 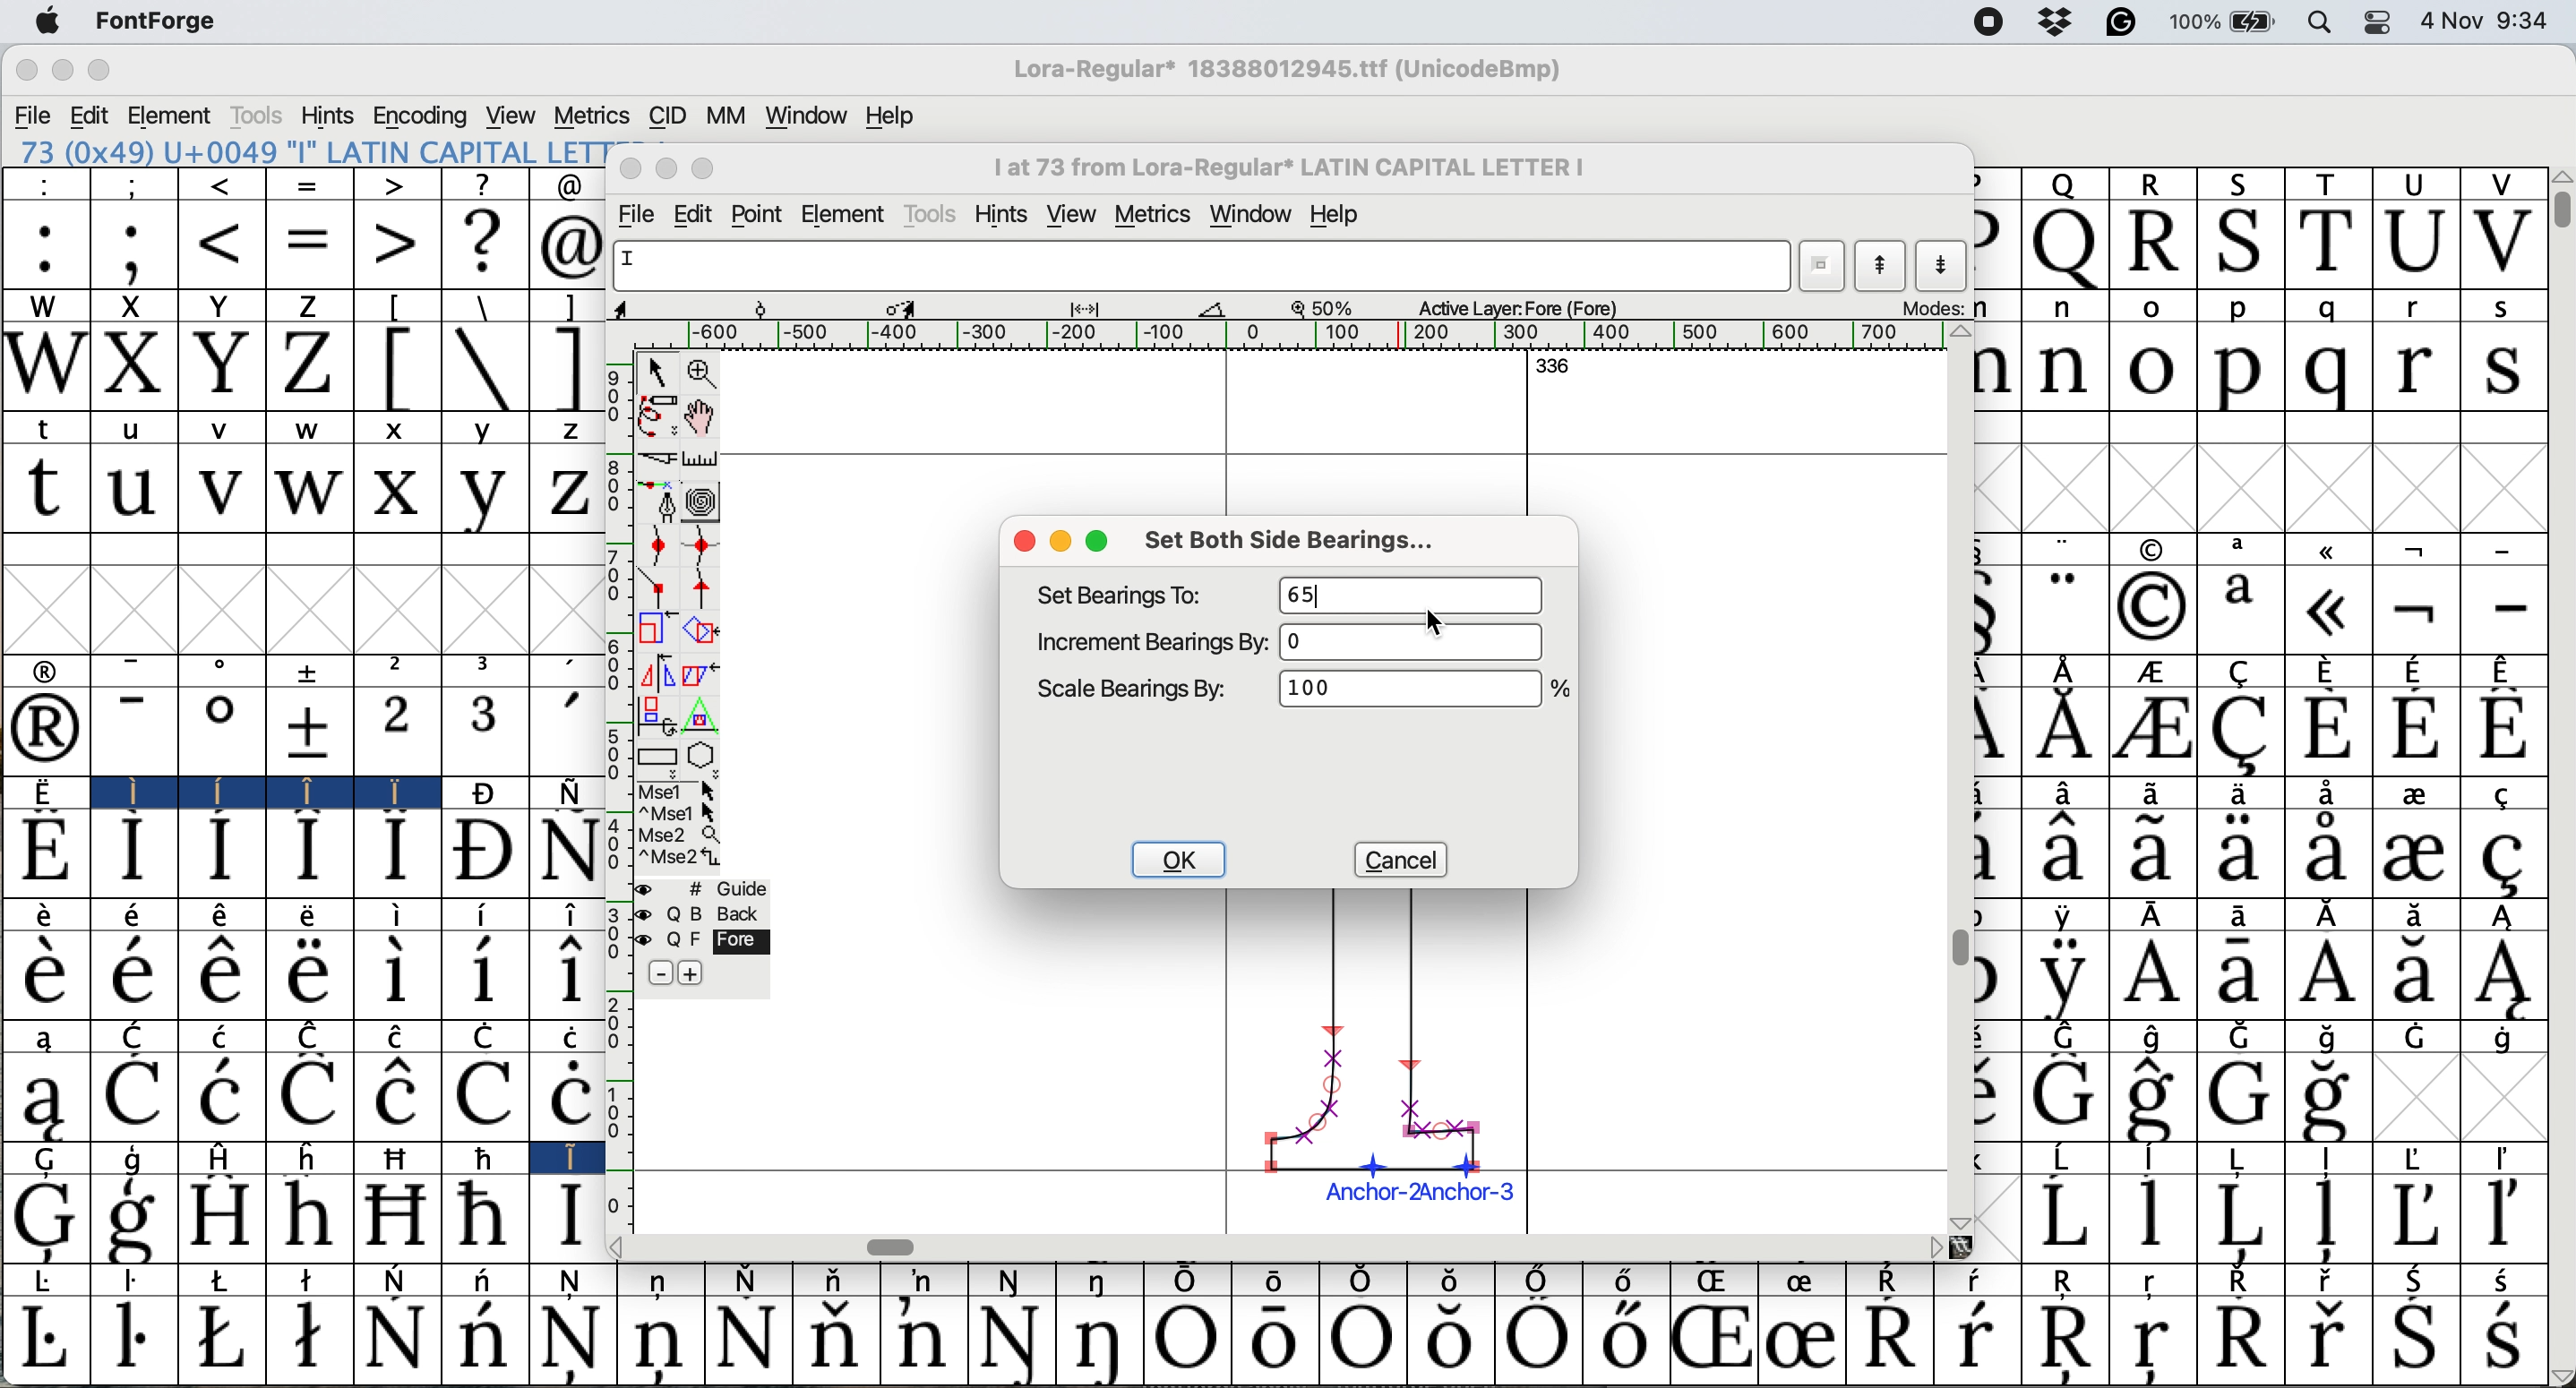 I want to click on ], so click(x=567, y=368).